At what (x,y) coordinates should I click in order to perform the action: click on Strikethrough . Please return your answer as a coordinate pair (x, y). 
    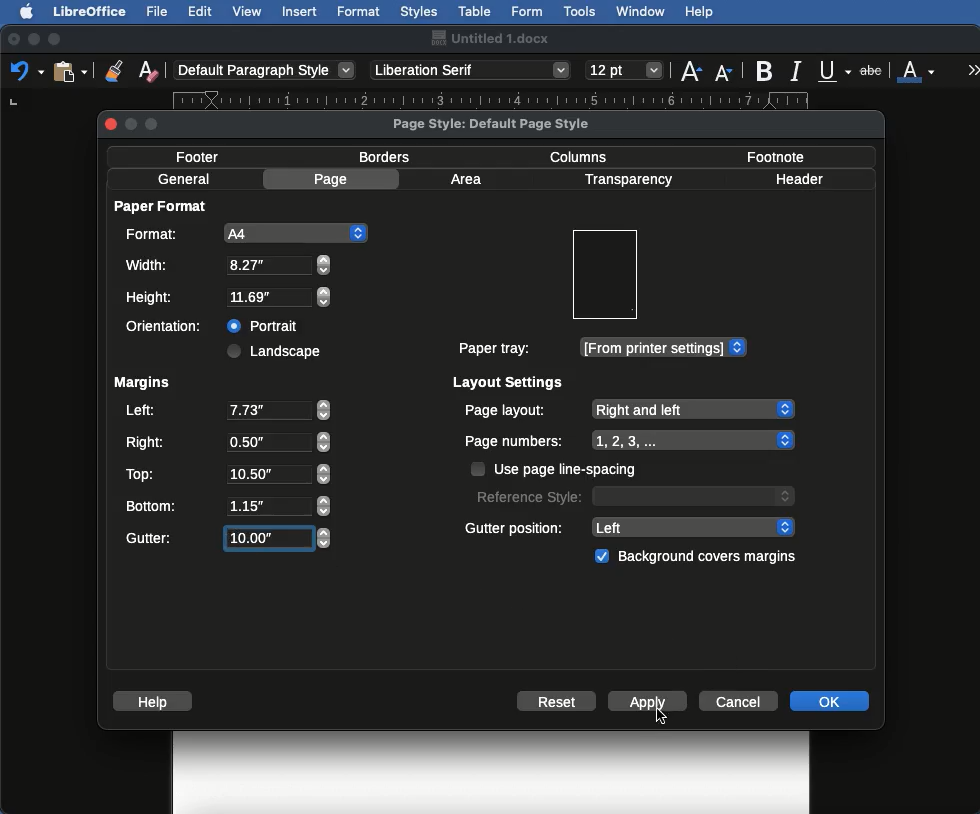
    Looking at the image, I should click on (873, 69).